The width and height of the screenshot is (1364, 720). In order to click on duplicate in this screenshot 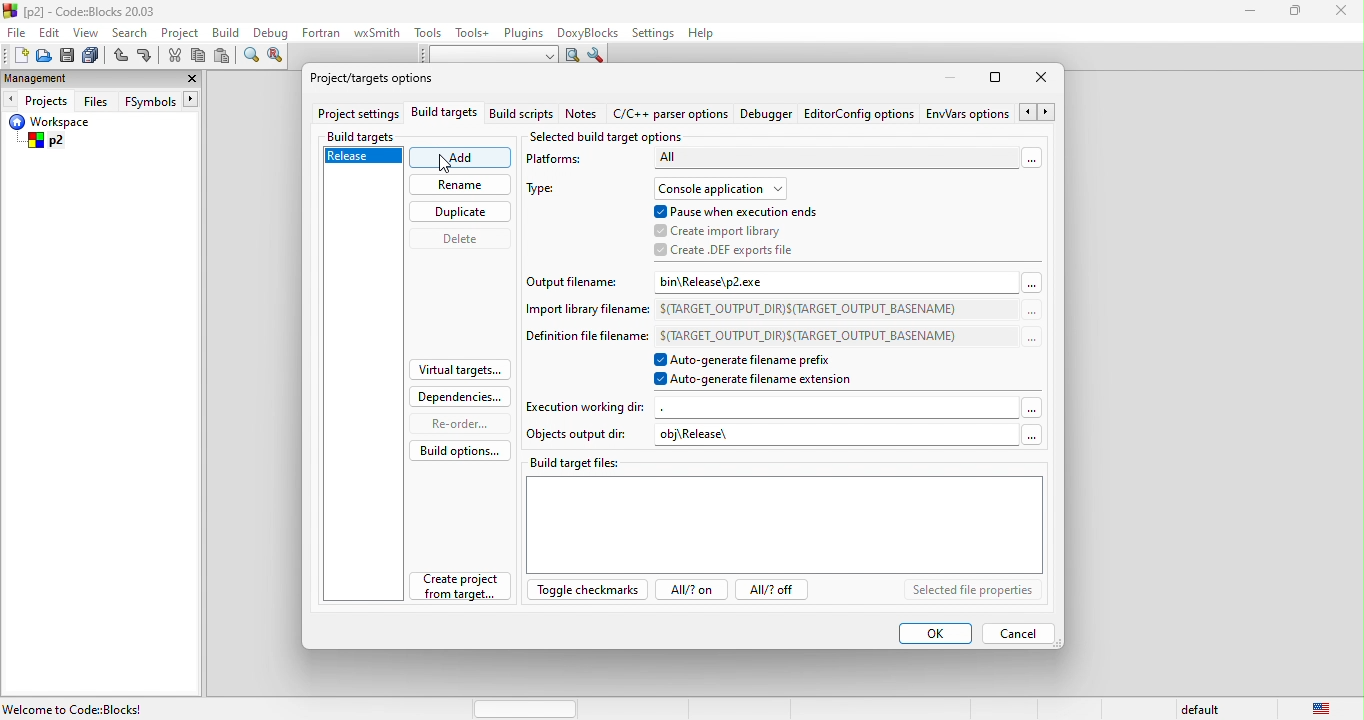, I will do `click(463, 214)`.